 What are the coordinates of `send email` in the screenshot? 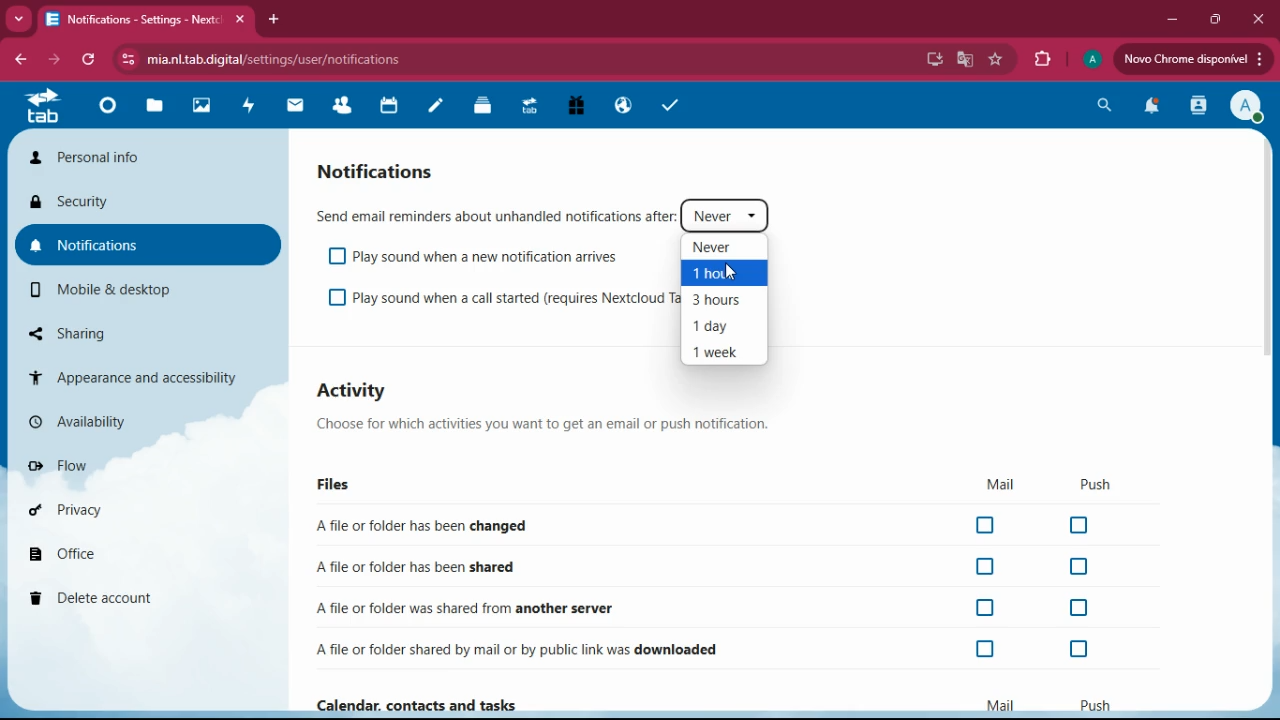 It's located at (491, 213).